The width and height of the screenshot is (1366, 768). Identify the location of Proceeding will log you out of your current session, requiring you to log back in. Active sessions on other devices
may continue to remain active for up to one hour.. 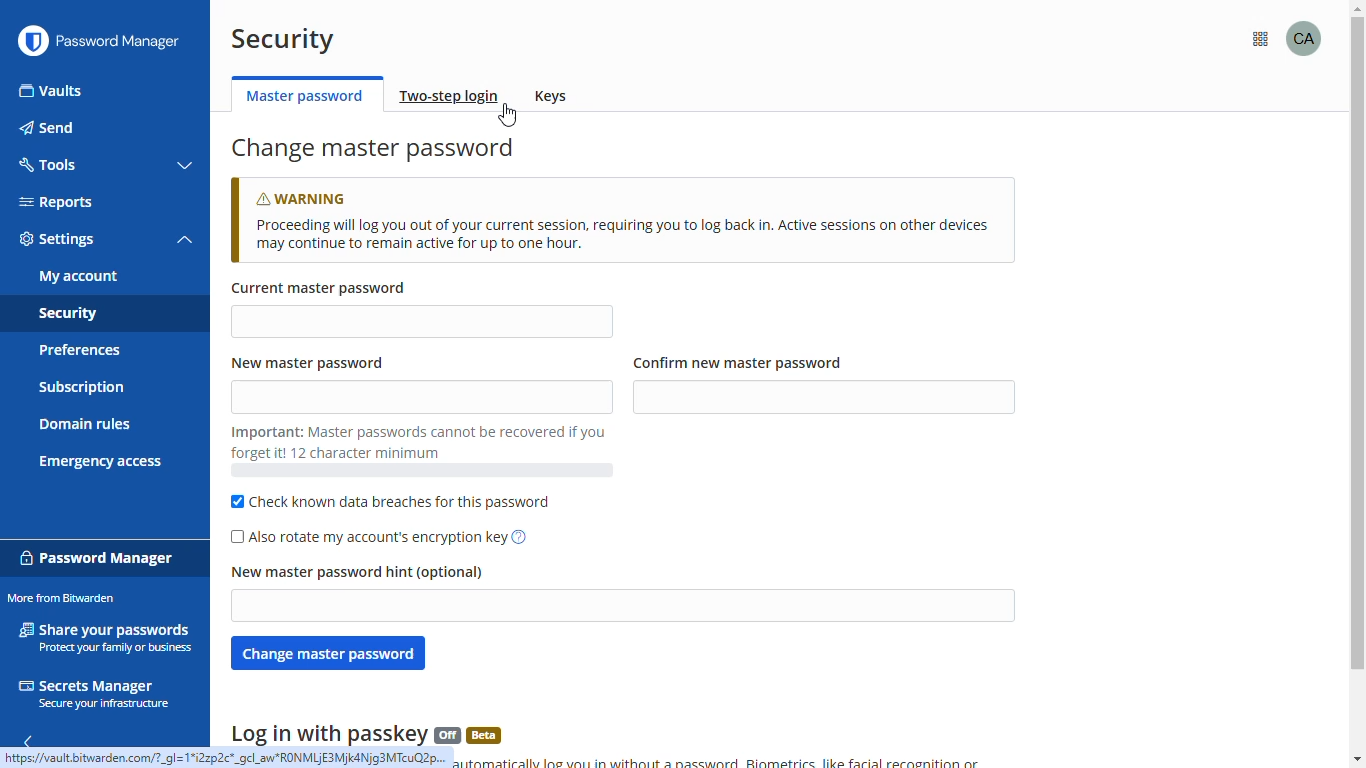
(623, 235).